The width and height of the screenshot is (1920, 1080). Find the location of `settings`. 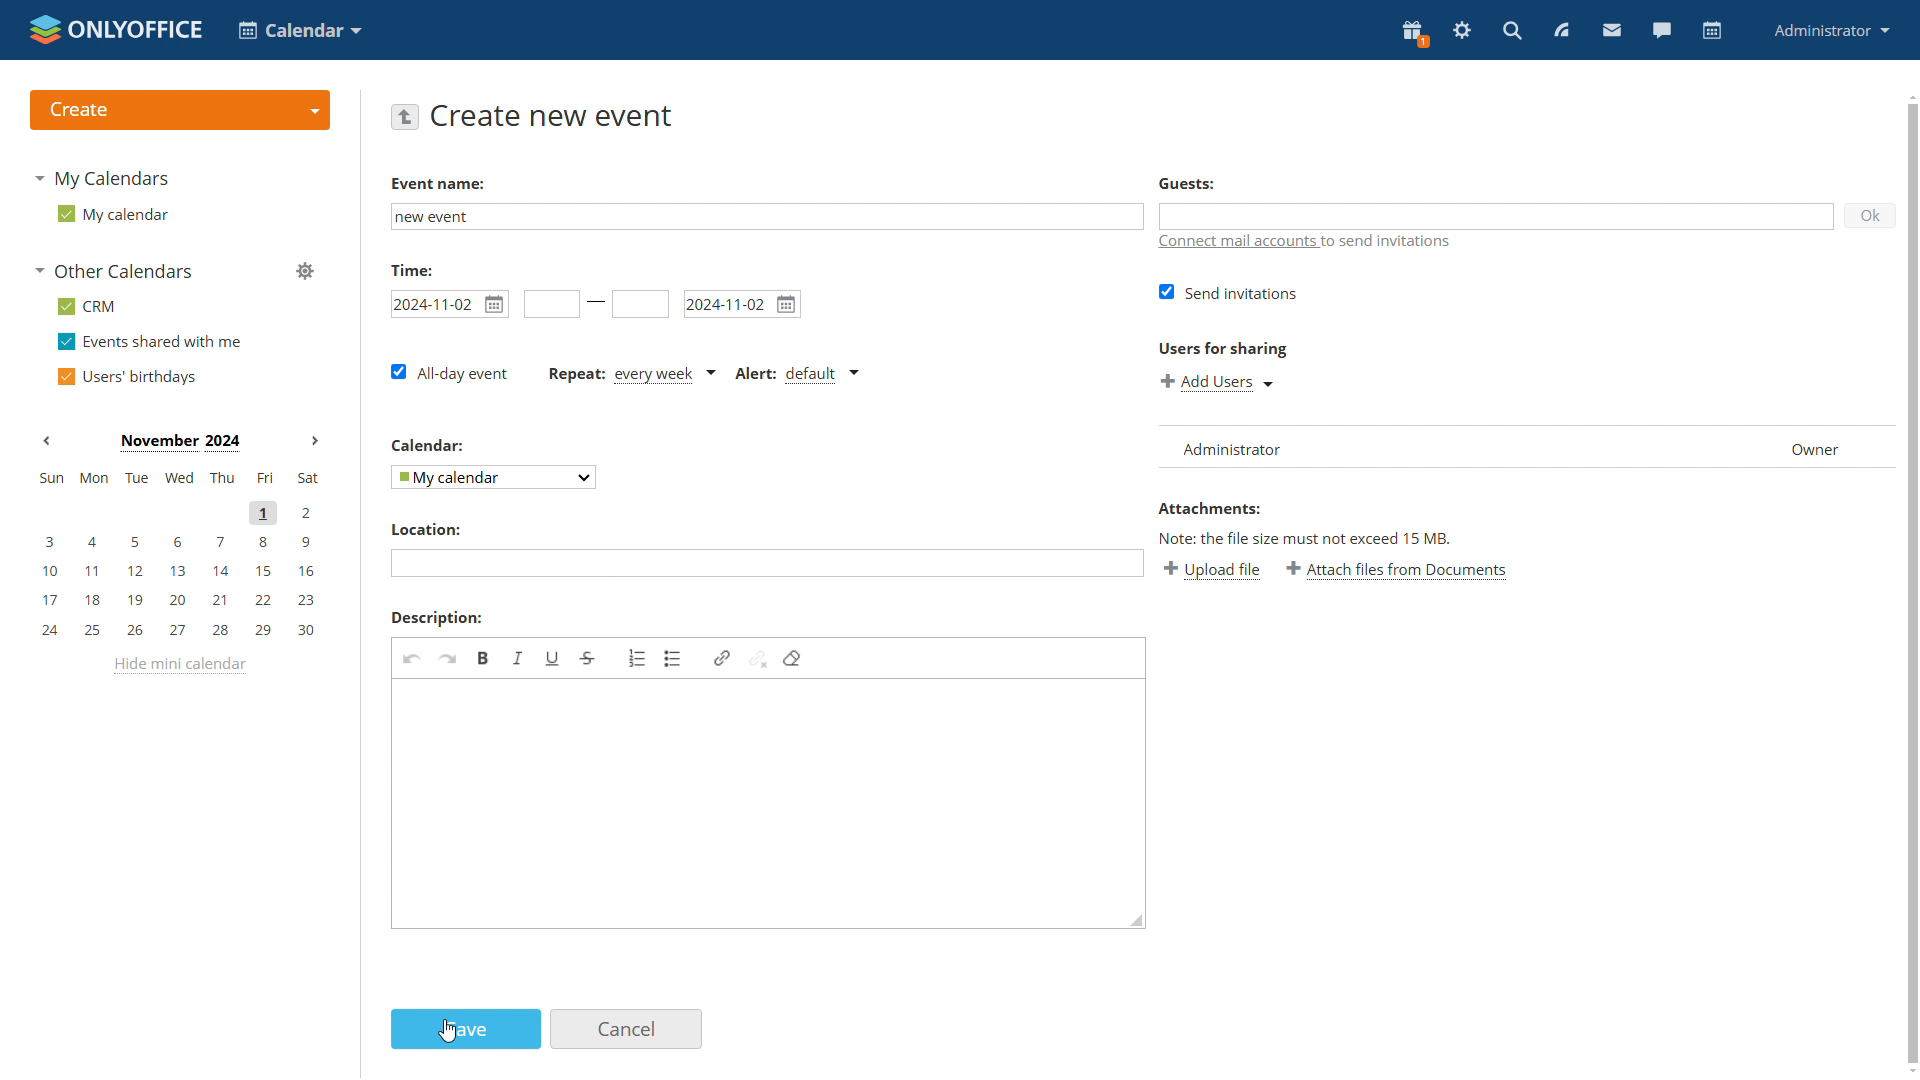

settings is located at coordinates (1462, 32).